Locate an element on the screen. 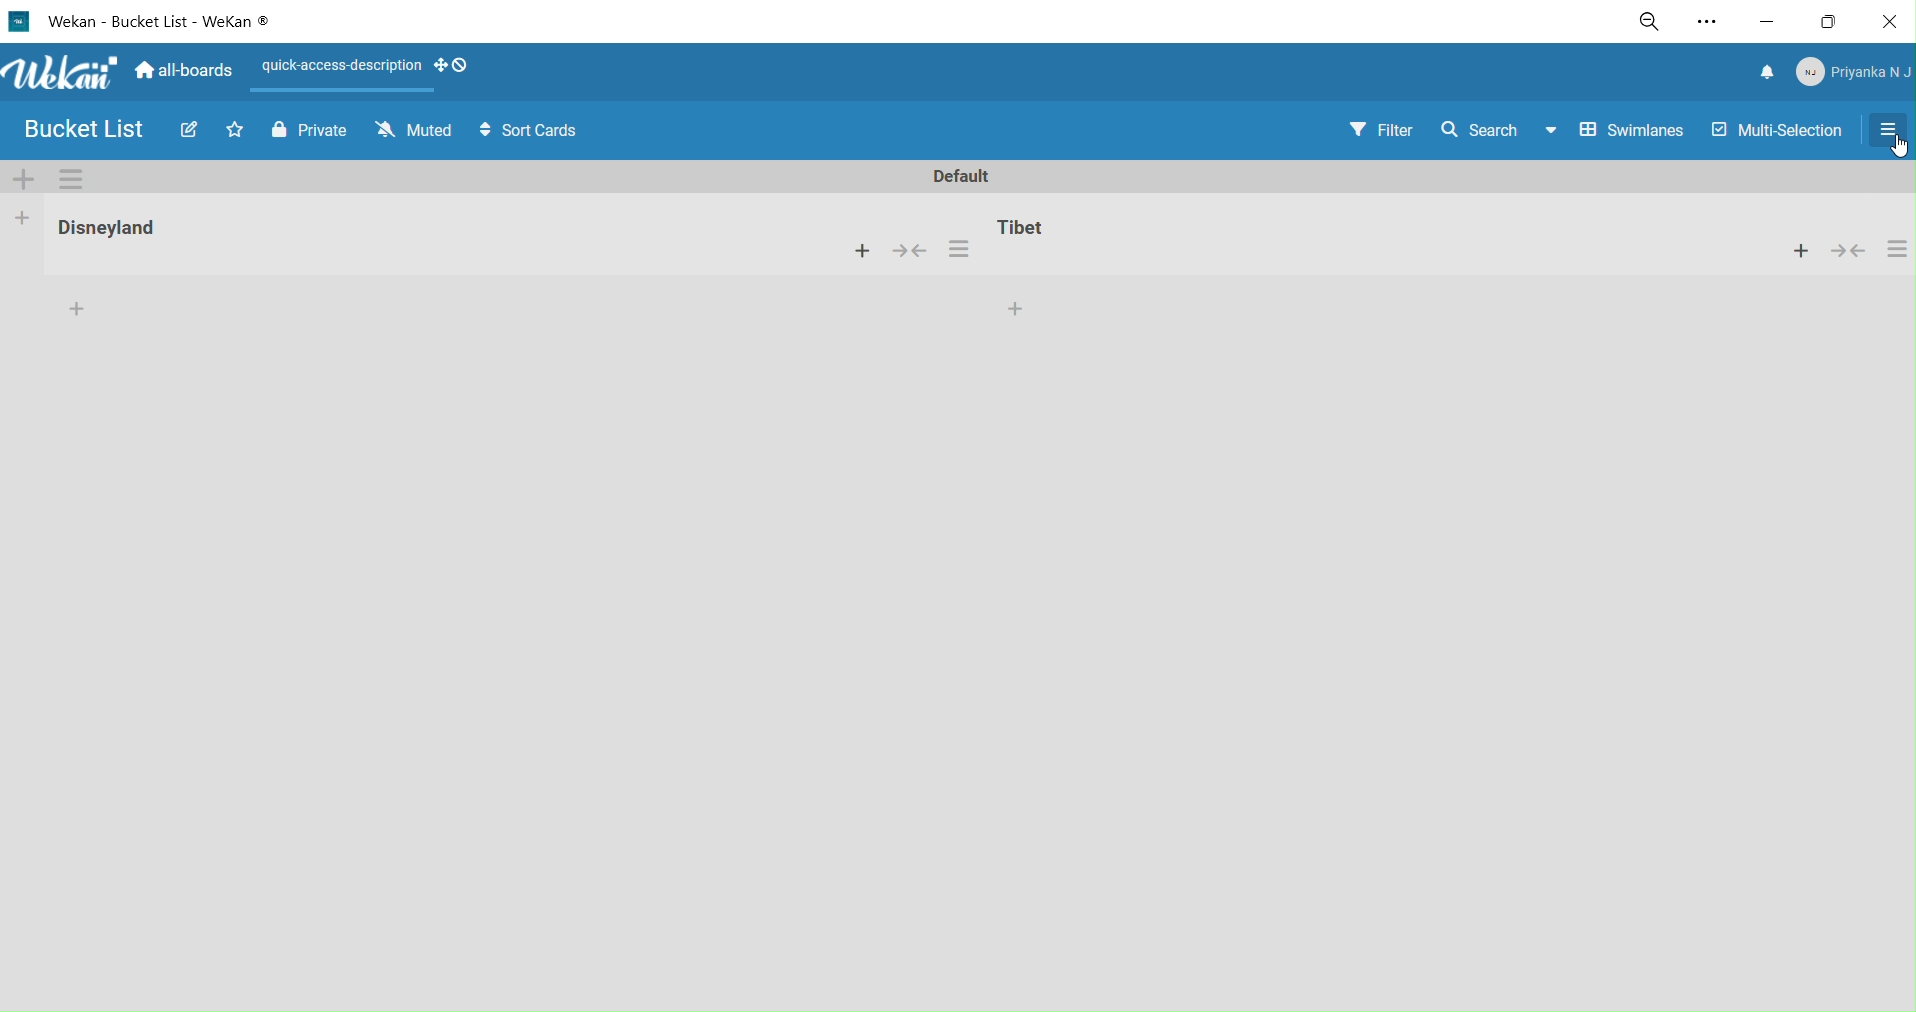  home is located at coordinates (195, 68).